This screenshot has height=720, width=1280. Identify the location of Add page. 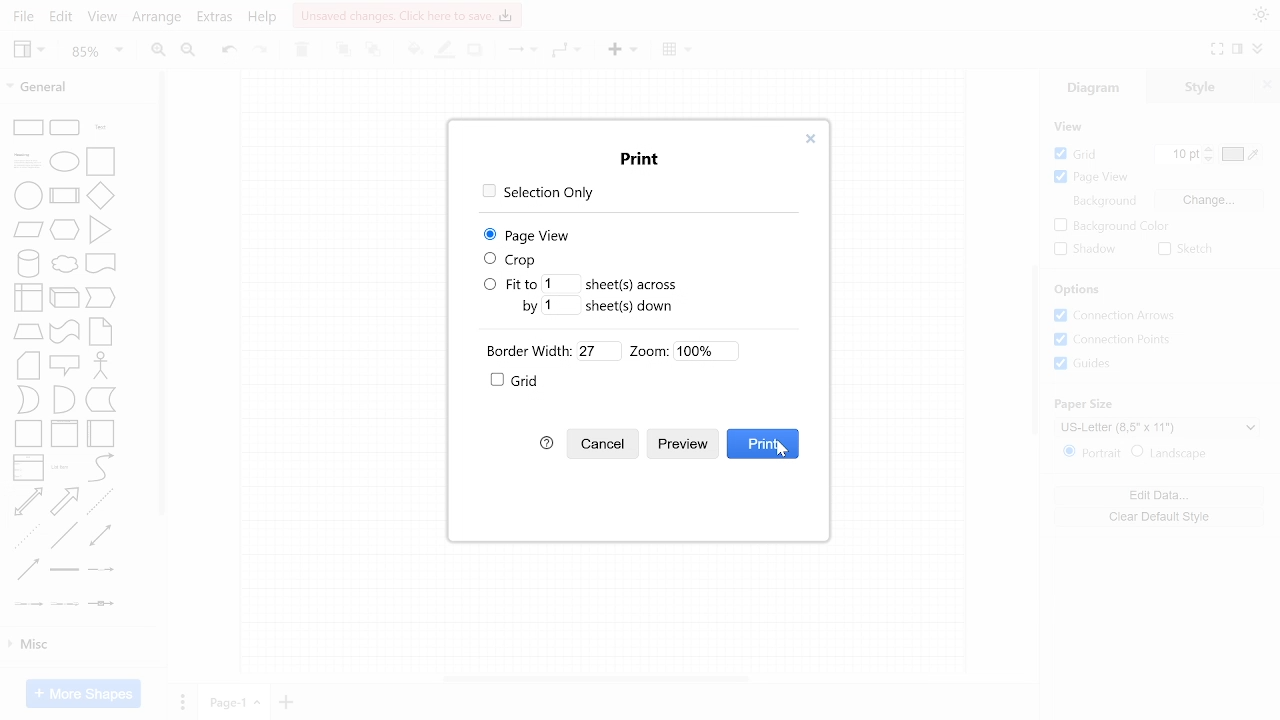
(286, 702).